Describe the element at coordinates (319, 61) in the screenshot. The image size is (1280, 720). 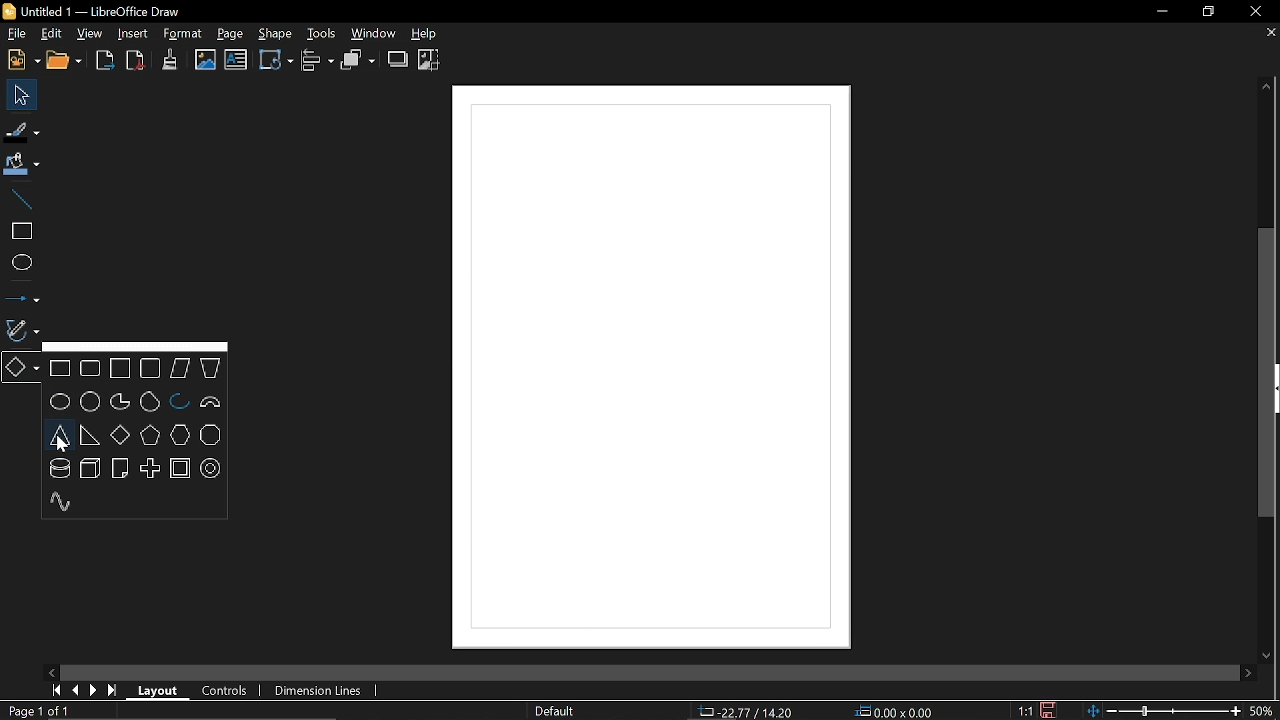
I see `Align` at that location.